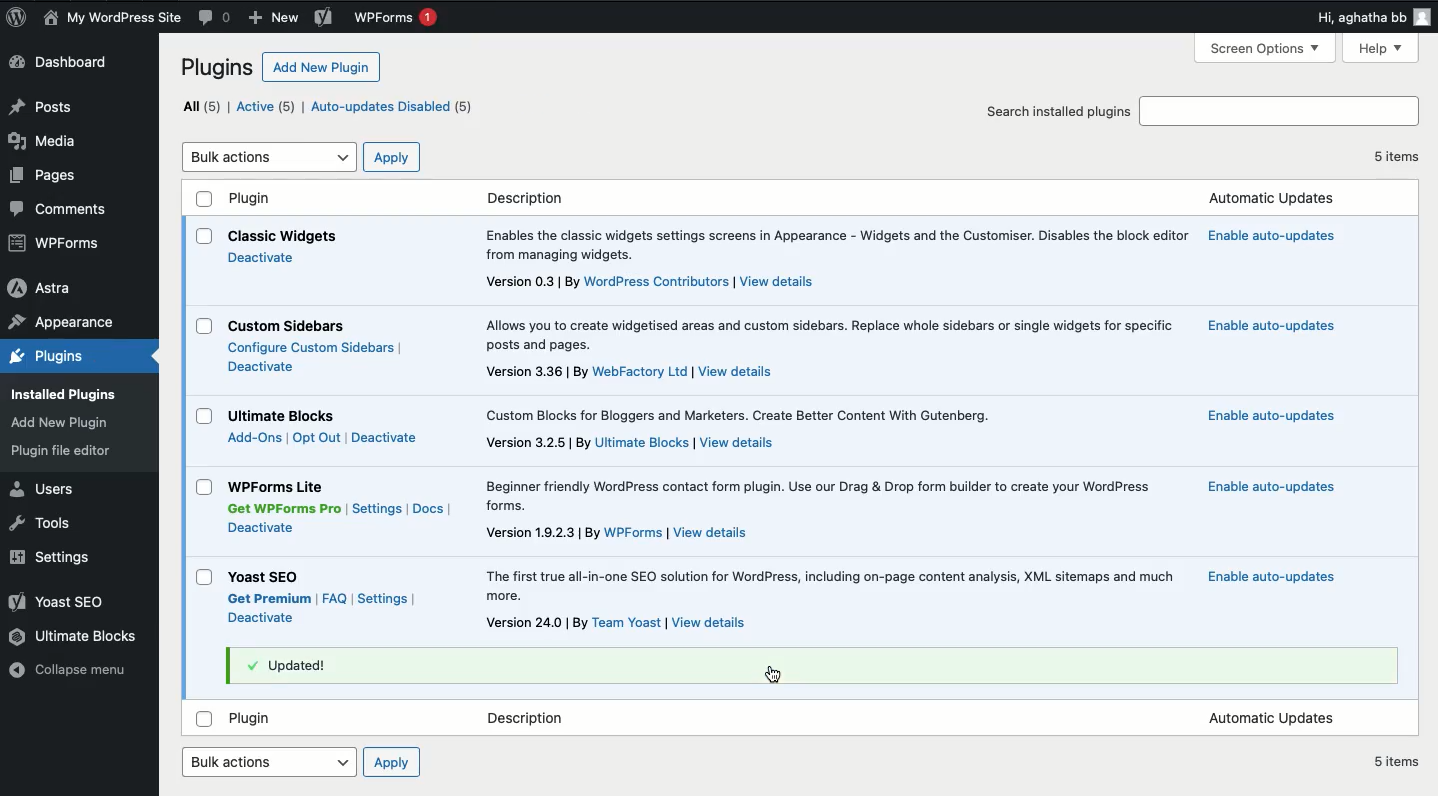 This screenshot has height=796, width=1438. What do you see at coordinates (66, 602) in the screenshot?
I see `Yoast` at bounding box center [66, 602].